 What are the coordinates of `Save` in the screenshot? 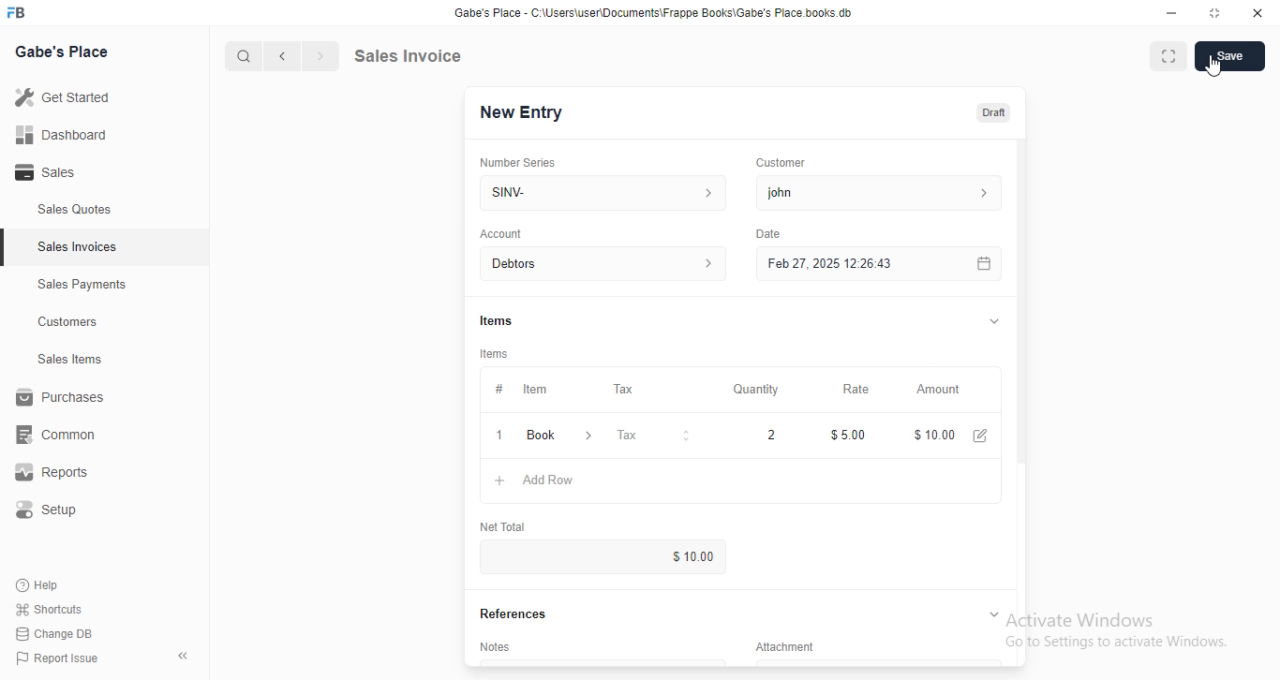 It's located at (1233, 56).